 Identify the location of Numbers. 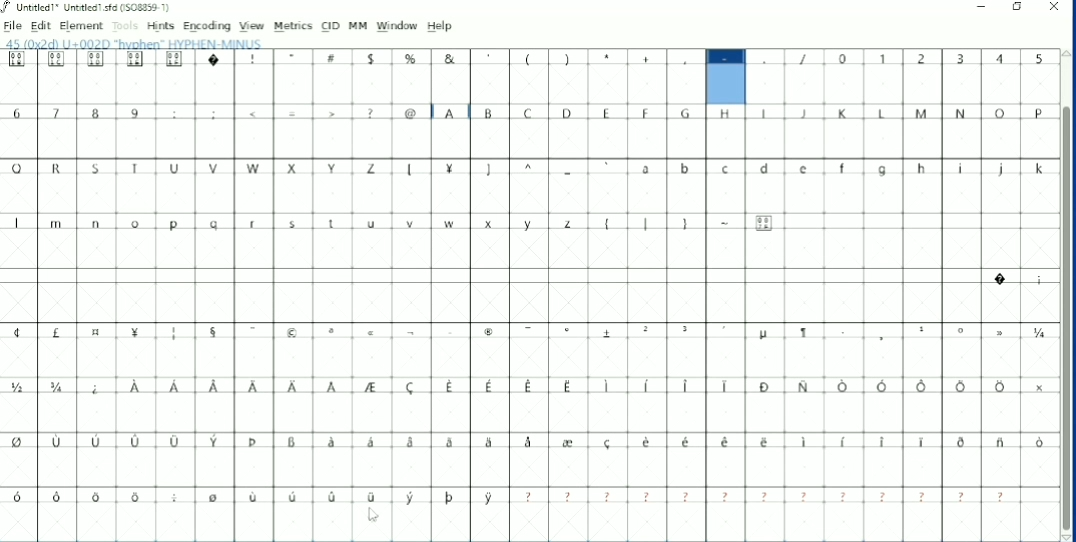
(78, 113).